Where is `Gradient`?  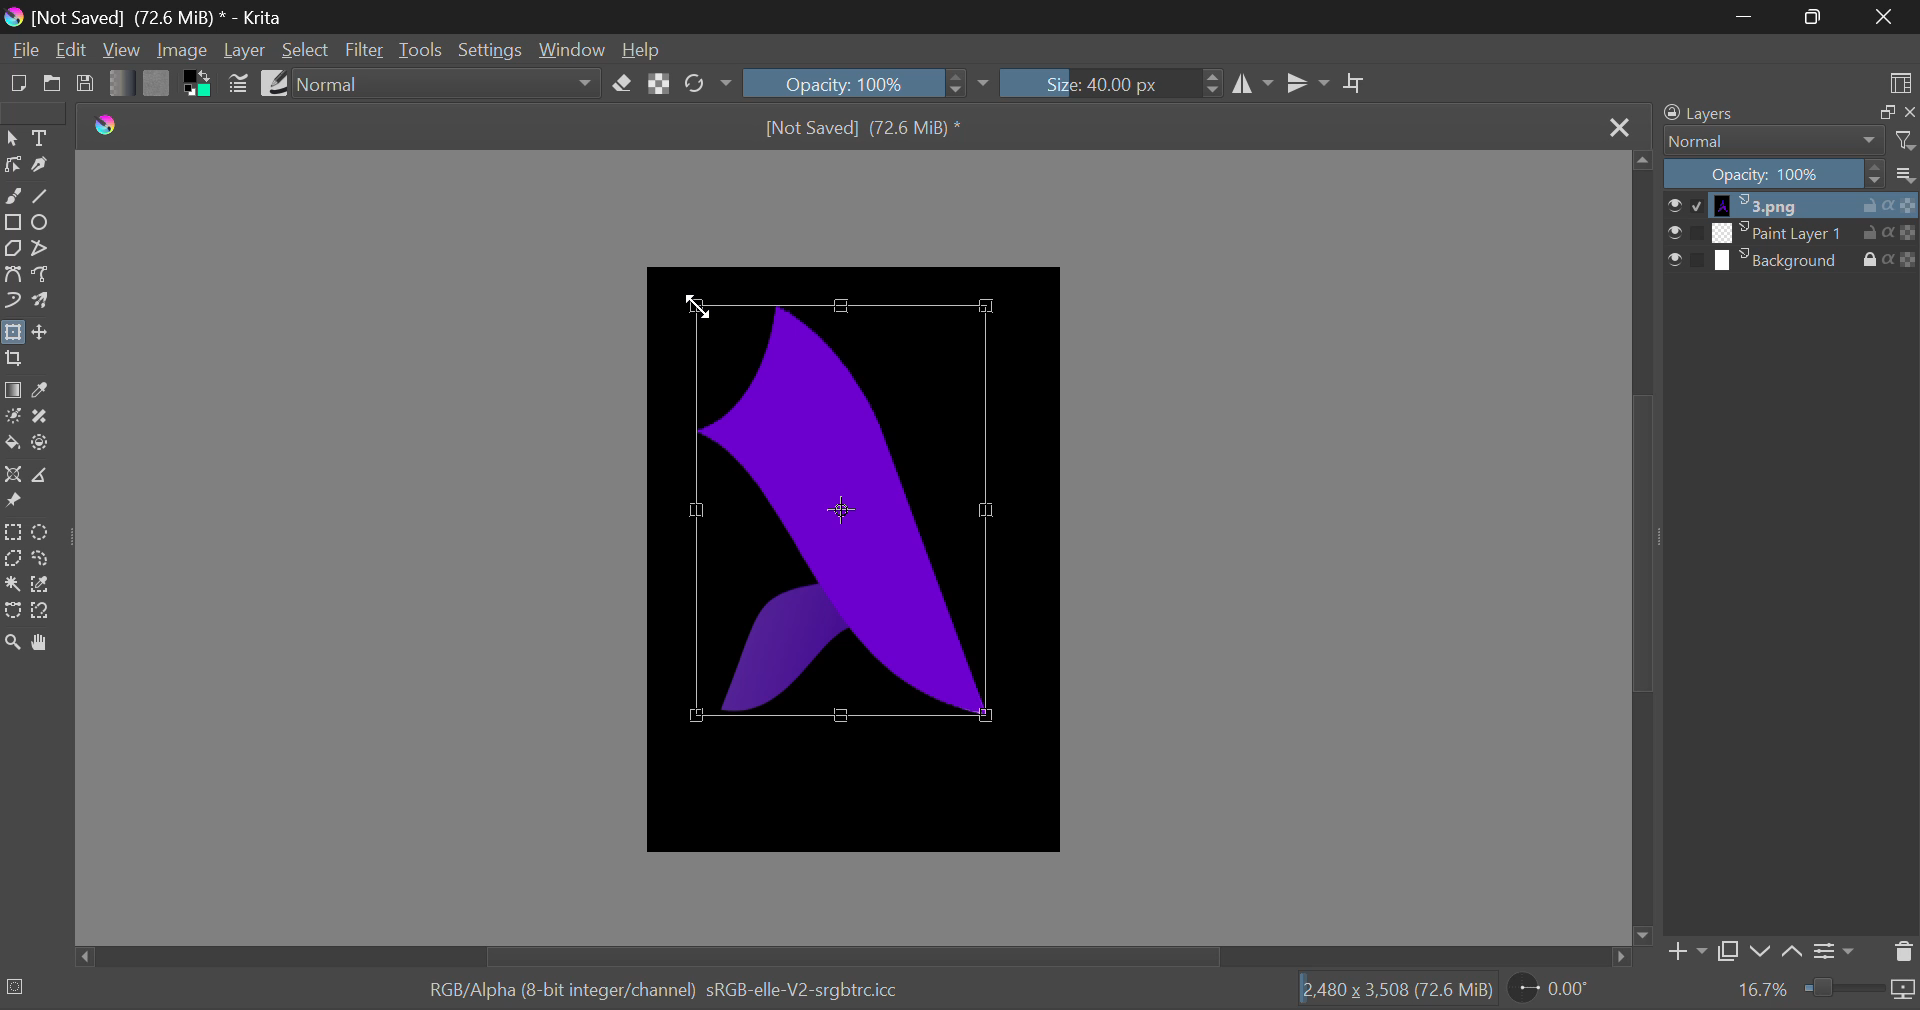 Gradient is located at coordinates (119, 84).